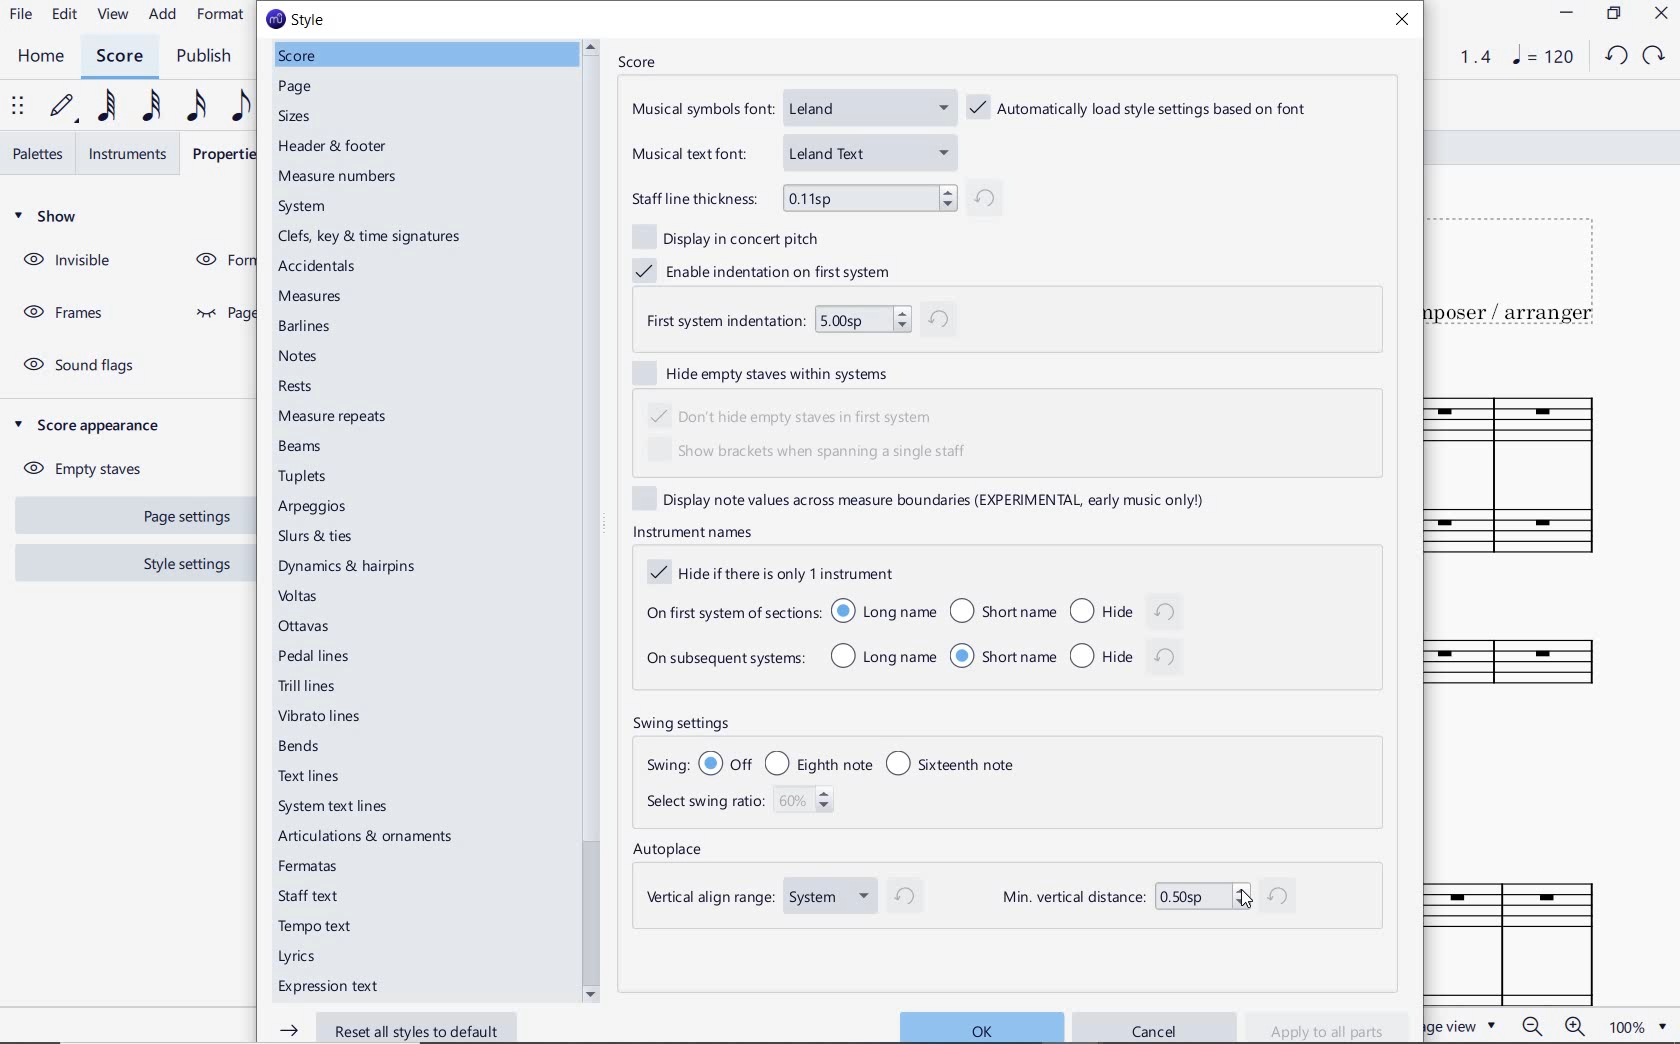 Image resolution: width=1680 pixels, height=1044 pixels. What do you see at coordinates (800, 321) in the screenshot?
I see `FIRST SYSTEM INDENTATION` at bounding box center [800, 321].